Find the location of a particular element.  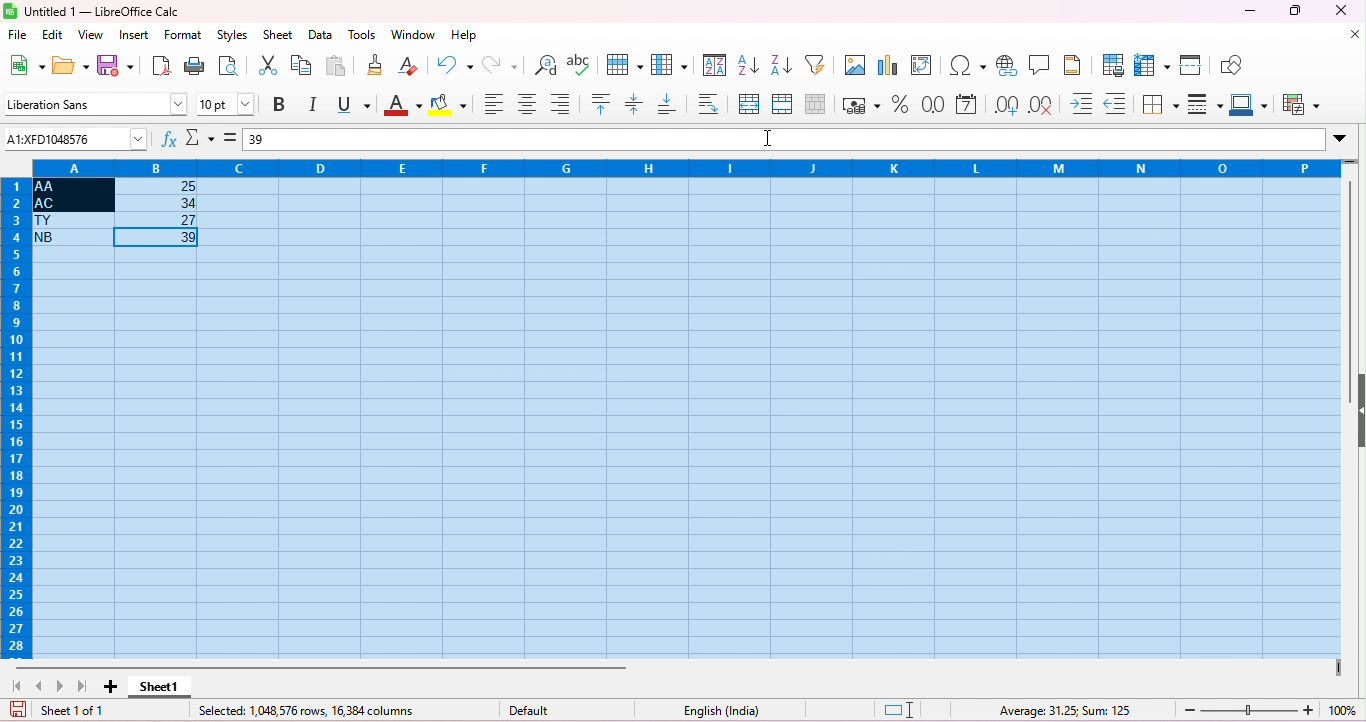

copy is located at coordinates (301, 65).